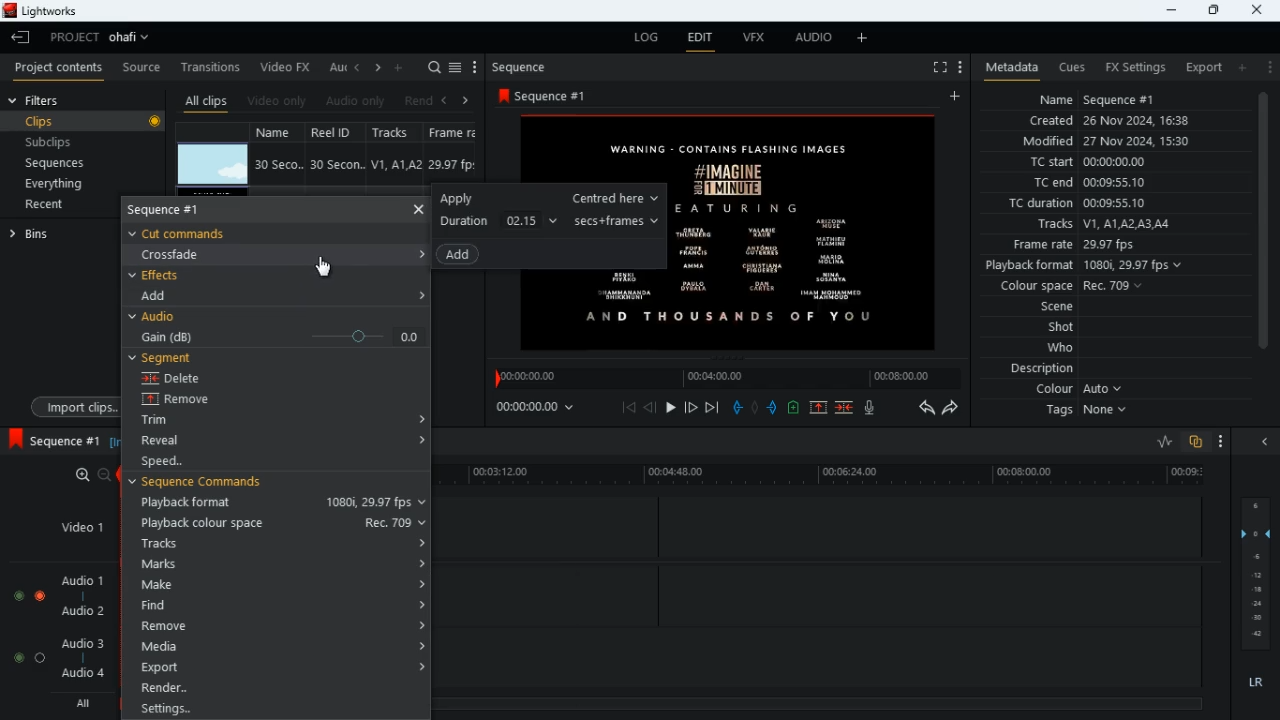 This screenshot has height=720, width=1280. Describe the element at coordinates (286, 68) in the screenshot. I see `video fx` at that location.